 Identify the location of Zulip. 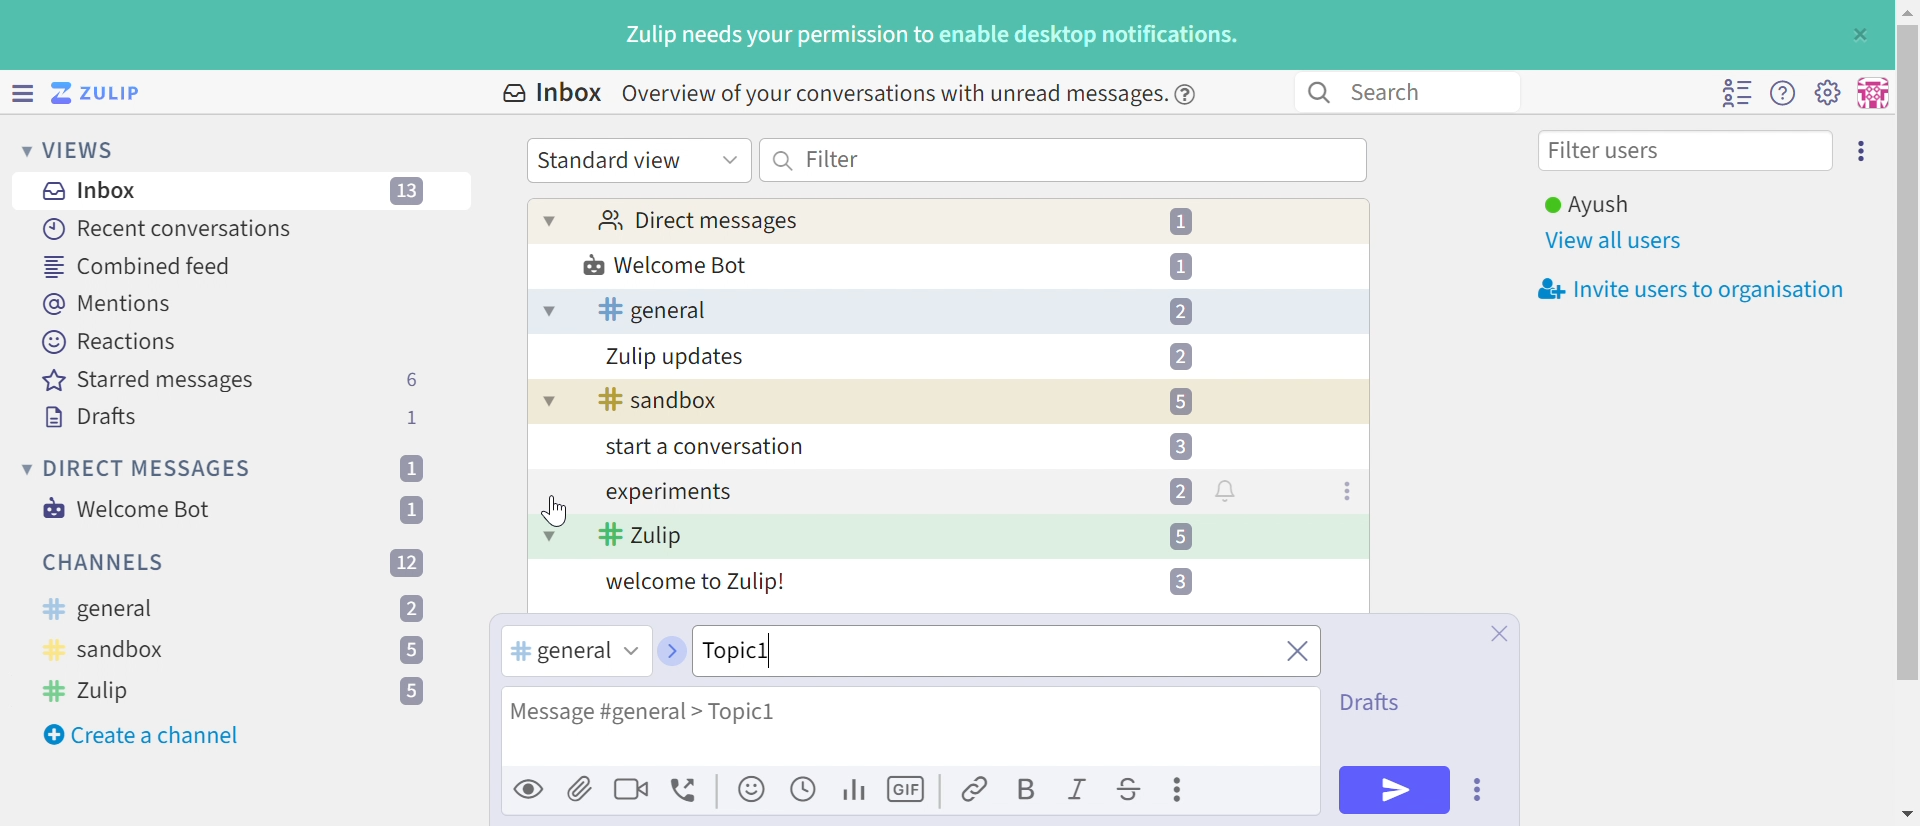
(641, 537).